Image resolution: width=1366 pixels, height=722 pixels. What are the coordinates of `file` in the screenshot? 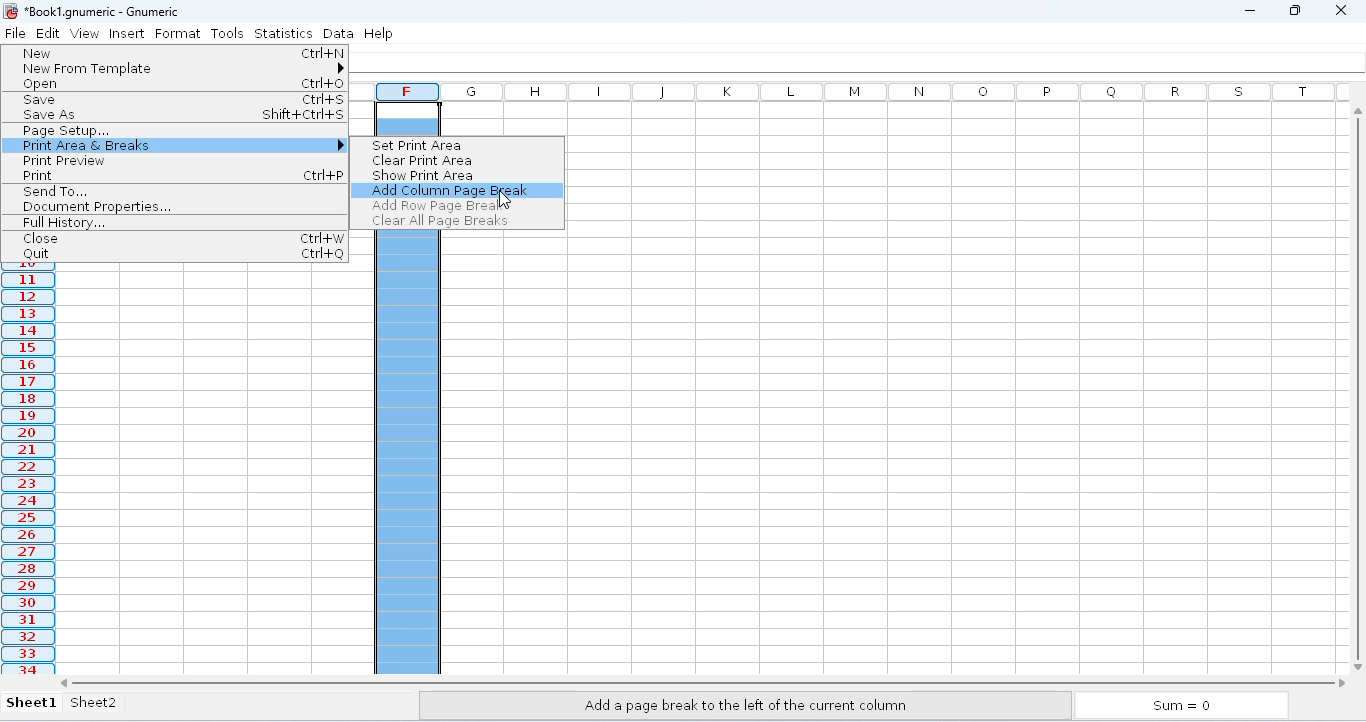 It's located at (15, 33).